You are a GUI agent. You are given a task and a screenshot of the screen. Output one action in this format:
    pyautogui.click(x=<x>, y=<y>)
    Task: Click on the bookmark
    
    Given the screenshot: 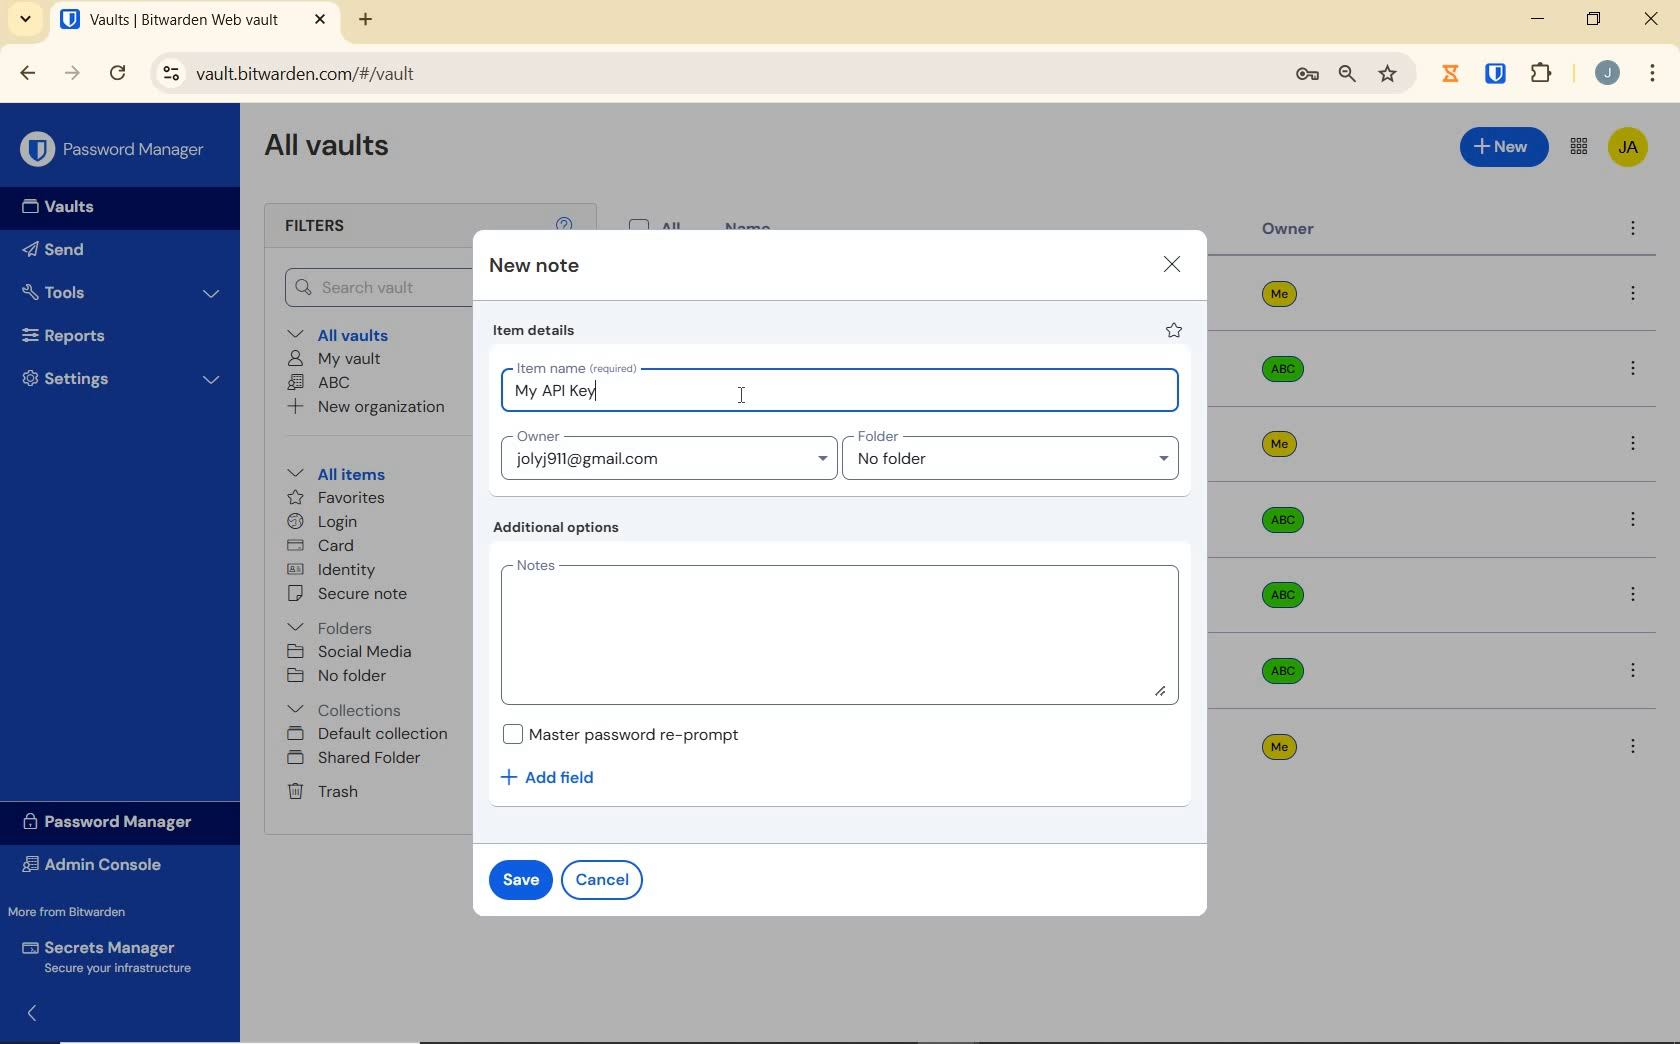 What is the action you would take?
    pyautogui.click(x=1388, y=75)
    